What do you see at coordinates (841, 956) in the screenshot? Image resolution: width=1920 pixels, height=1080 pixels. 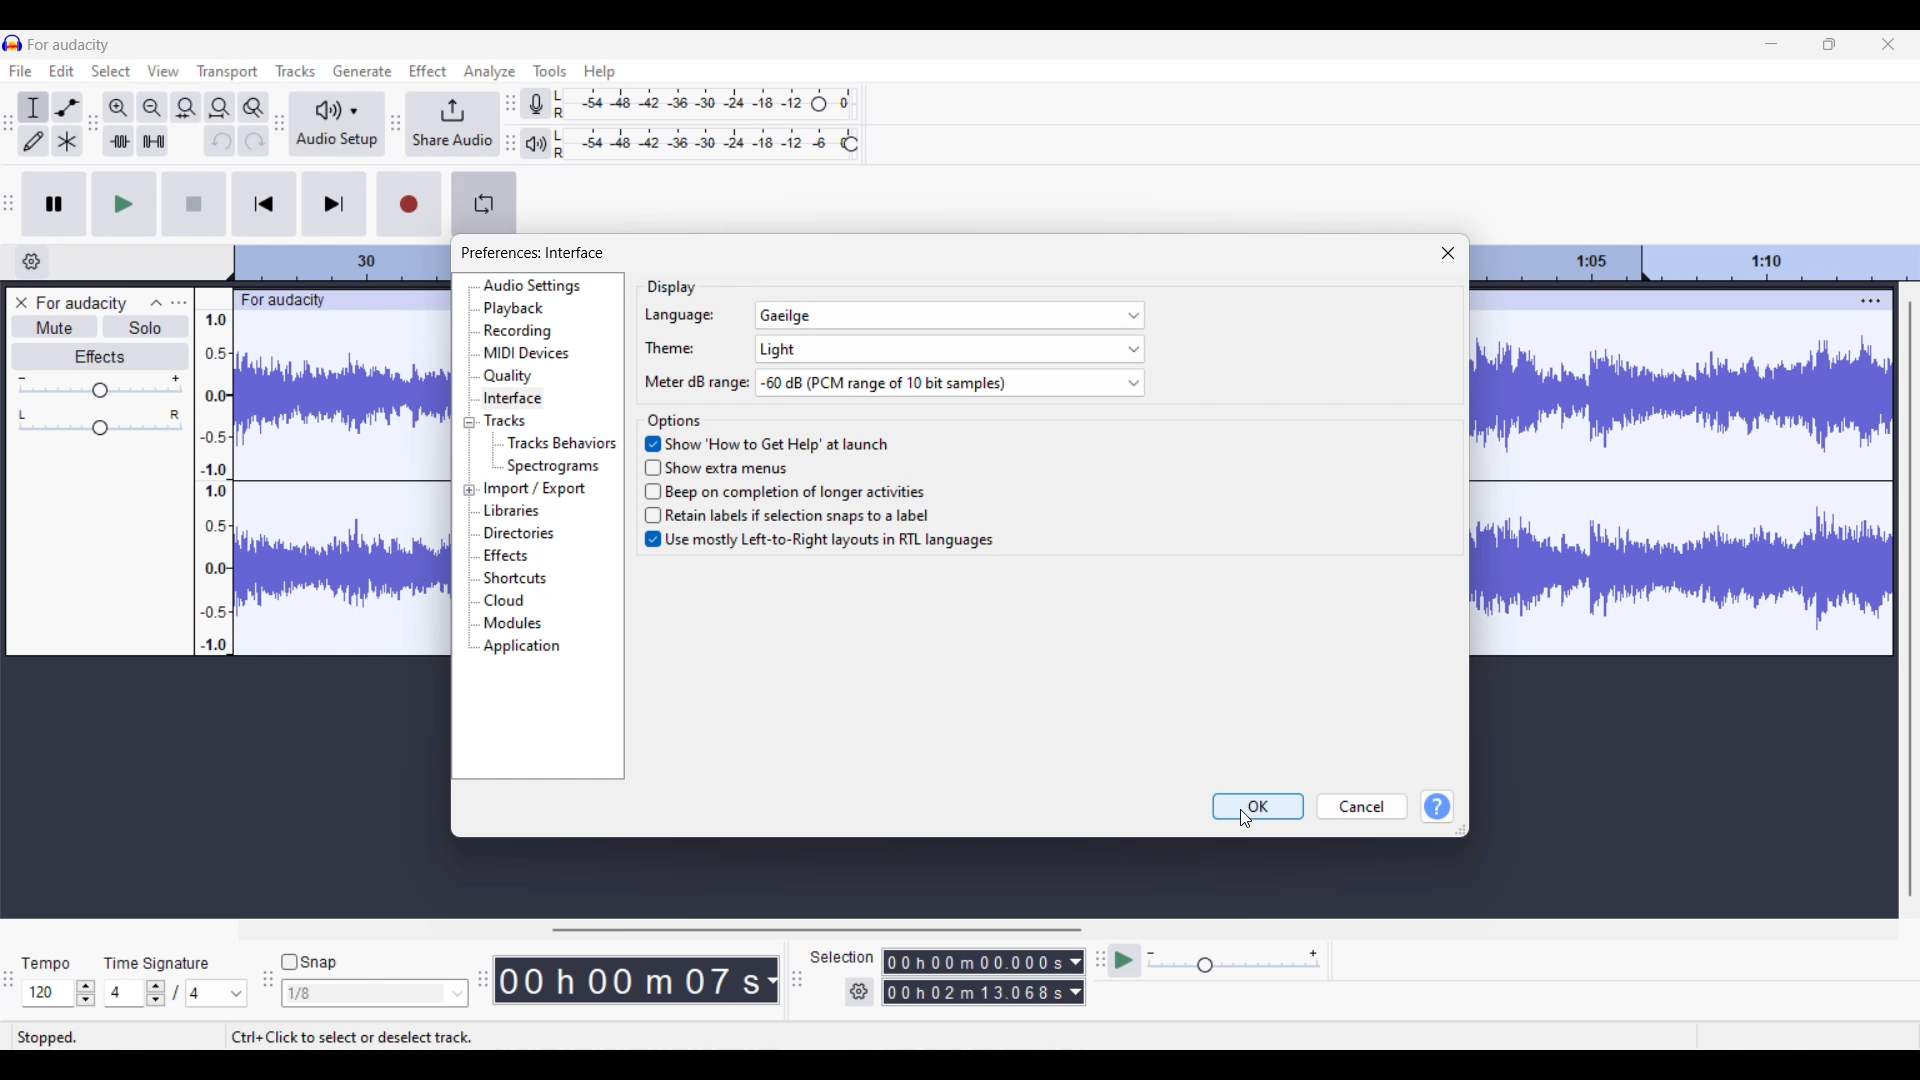 I see `selection` at bounding box center [841, 956].